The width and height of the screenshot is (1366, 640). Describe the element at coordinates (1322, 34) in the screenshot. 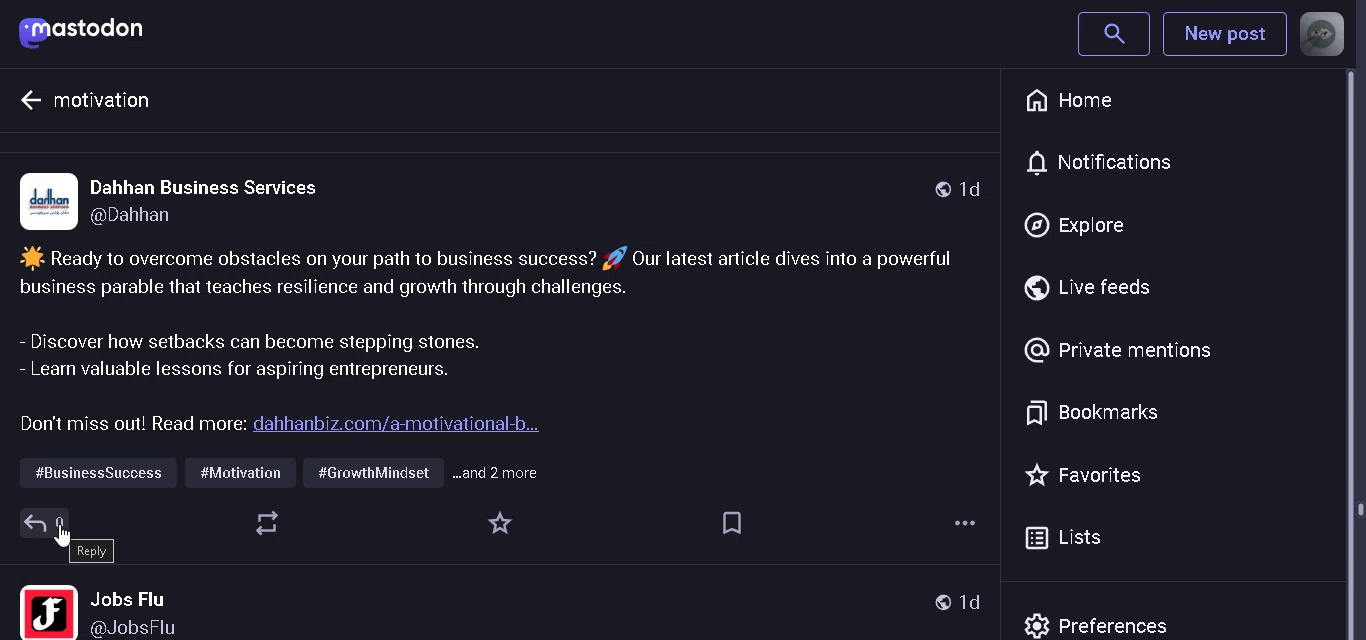

I see `profile picture` at that location.